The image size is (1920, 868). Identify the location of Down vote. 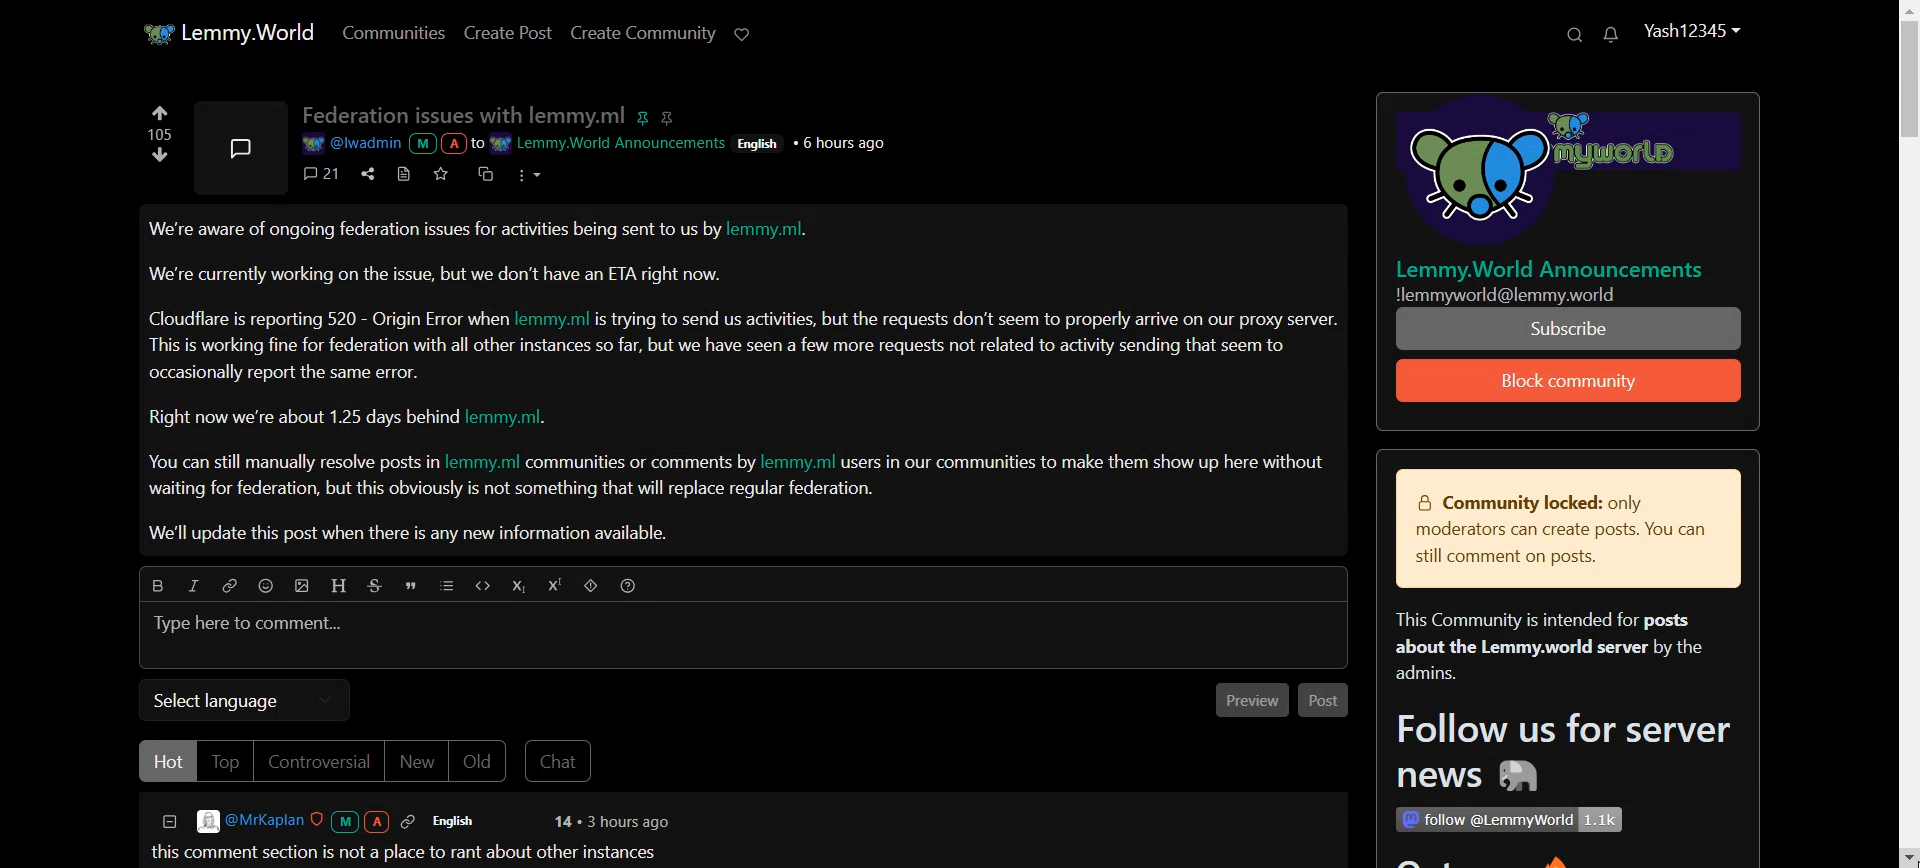
(161, 155).